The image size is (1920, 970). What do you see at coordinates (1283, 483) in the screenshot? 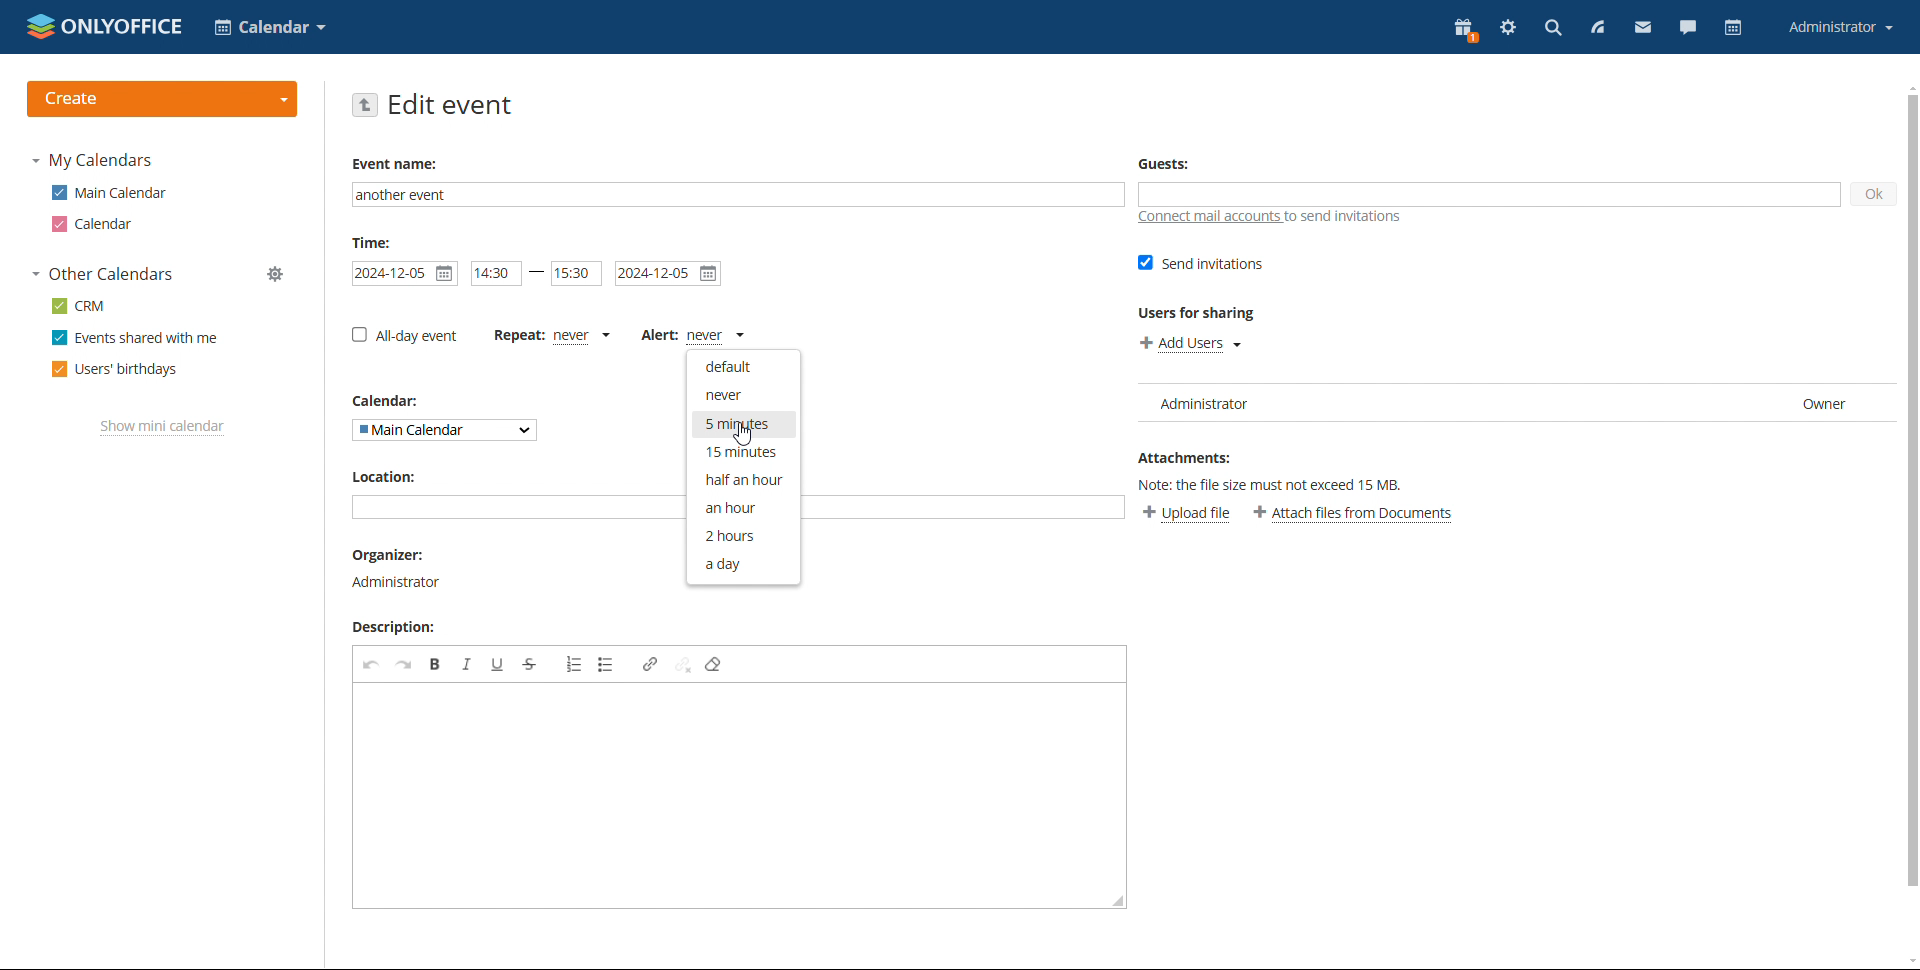
I see `Note: the file size must not exceed 15 MB.` at bounding box center [1283, 483].